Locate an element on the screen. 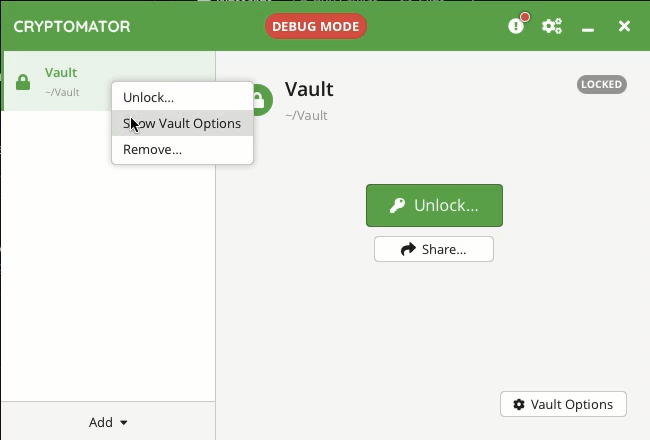 This screenshot has height=440, width=650. cursor is located at coordinates (137, 130).